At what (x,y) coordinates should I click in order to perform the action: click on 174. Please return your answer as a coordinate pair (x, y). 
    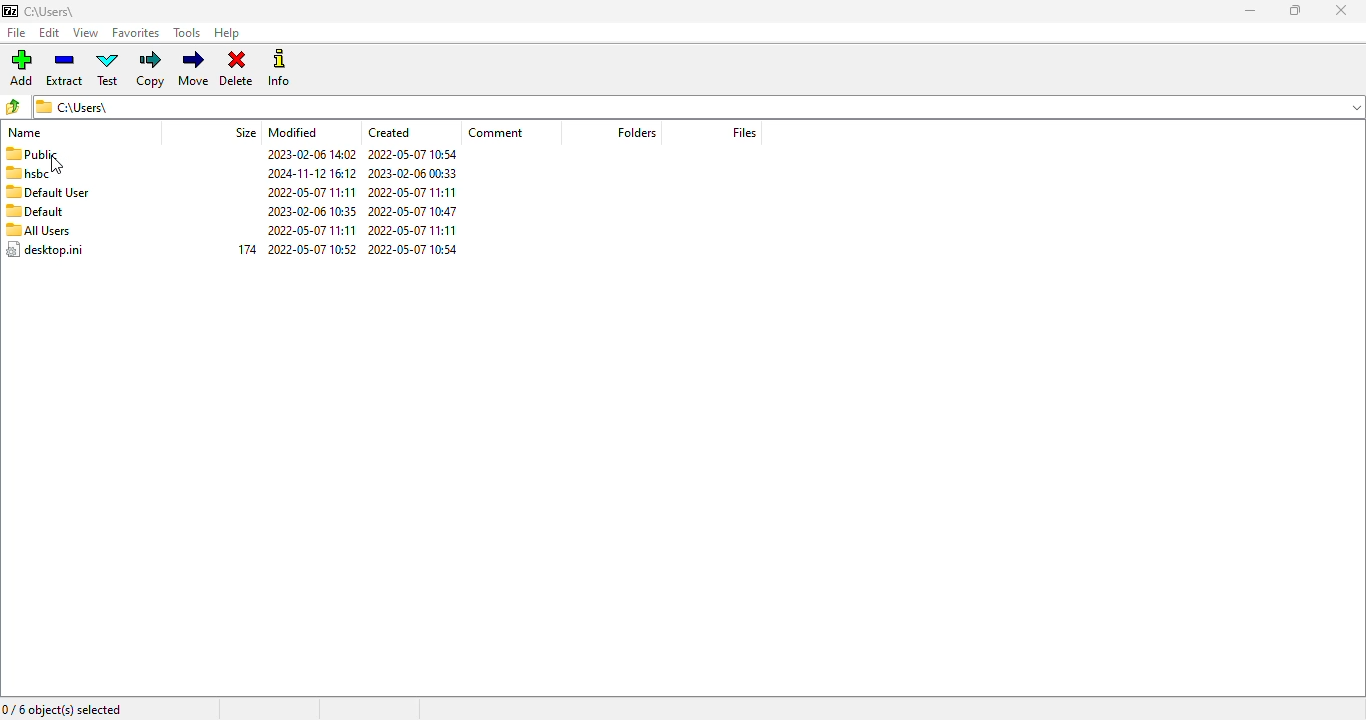
    Looking at the image, I should click on (244, 250).